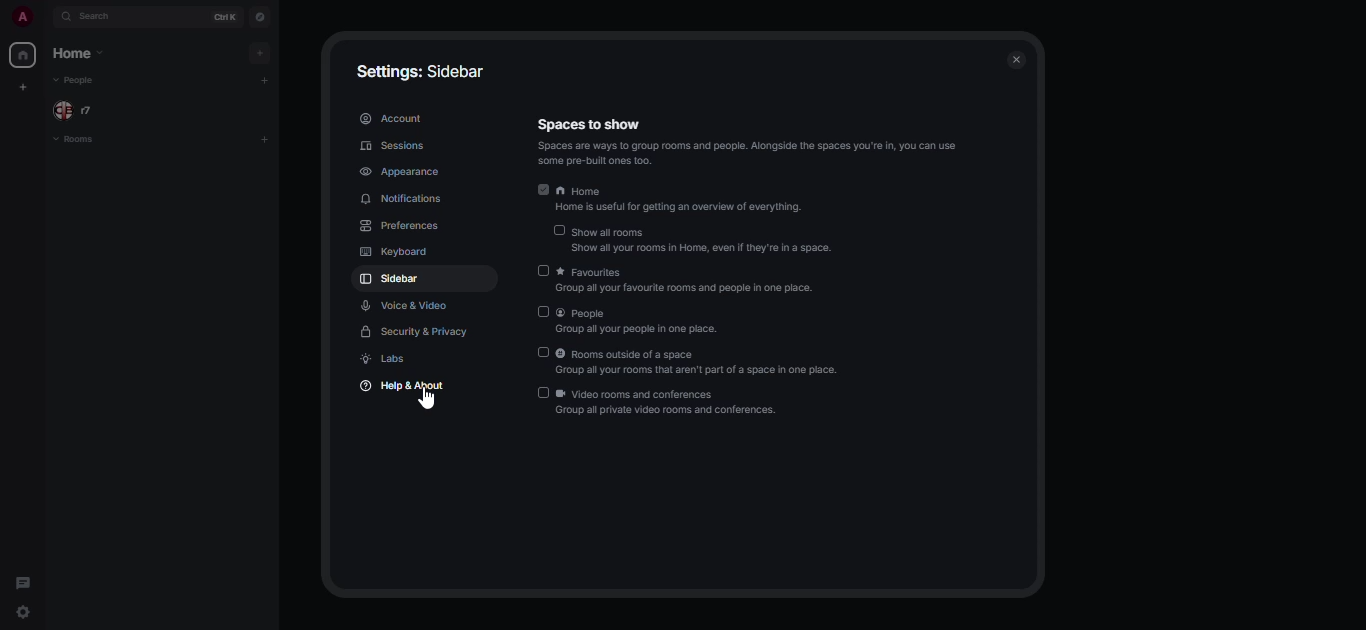  Describe the element at coordinates (25, 86) in the screenshot. I see `create myspace` at that location.